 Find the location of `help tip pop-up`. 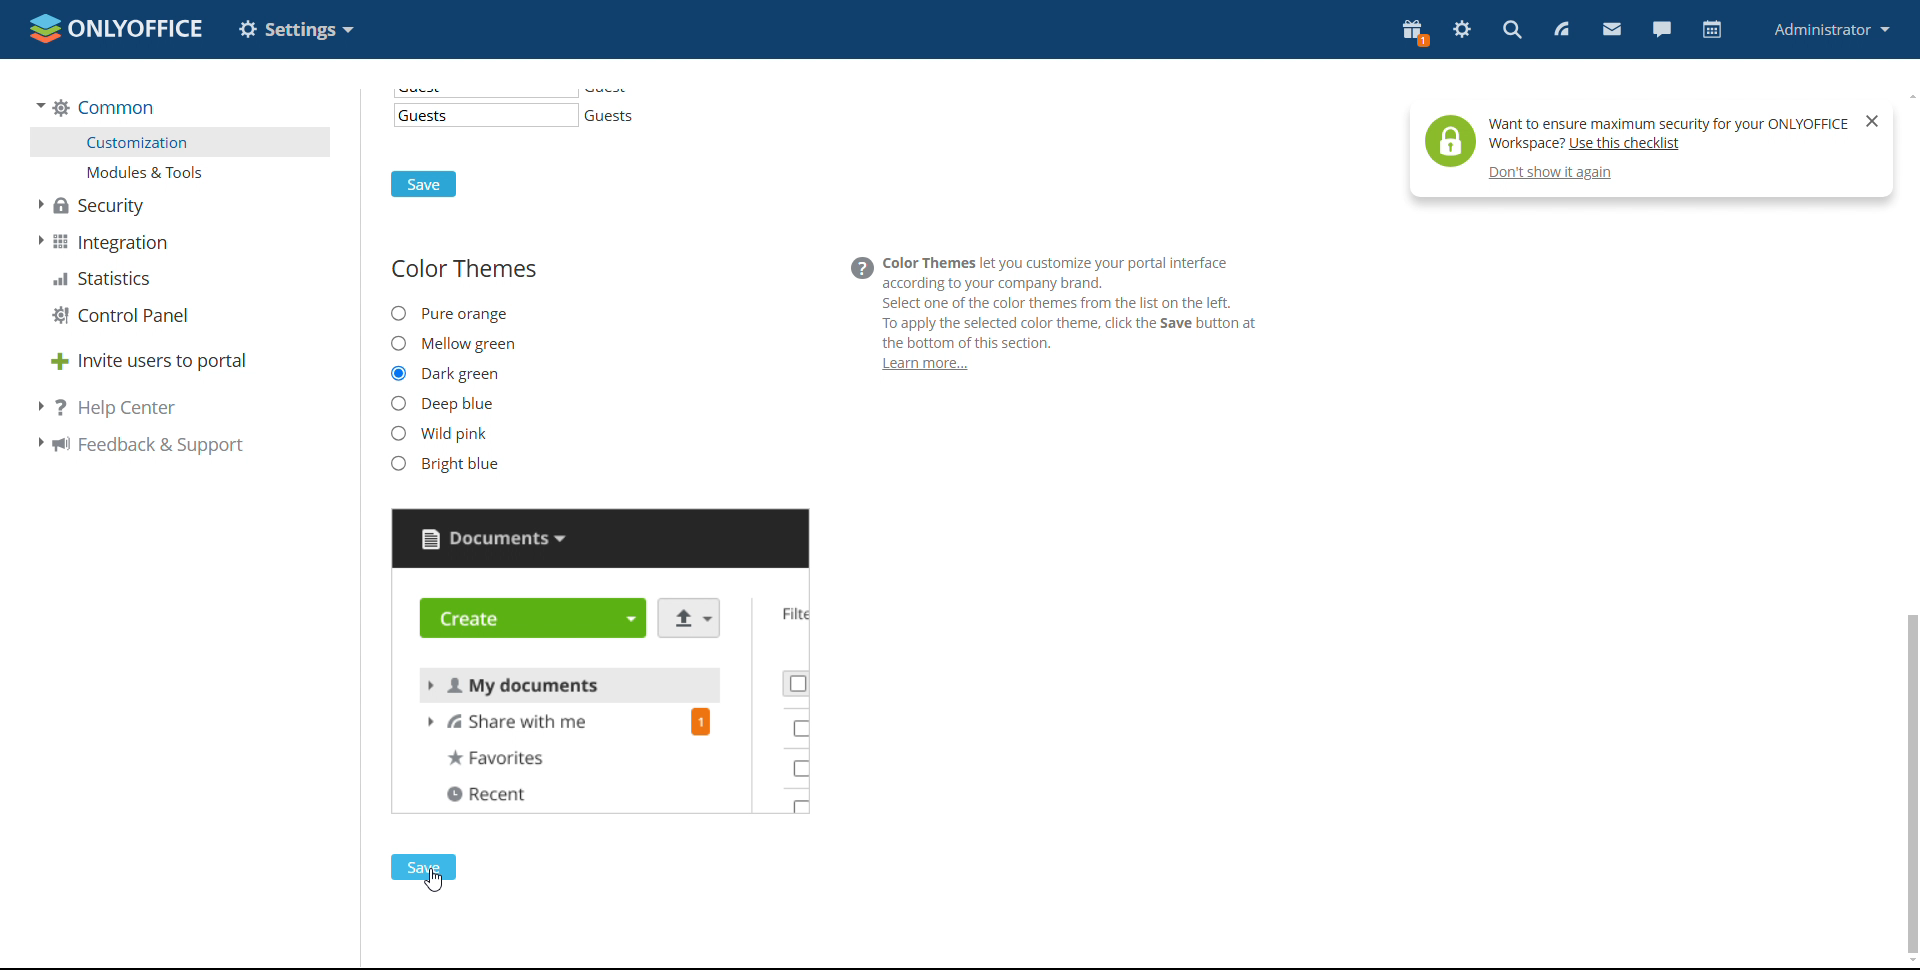

help tip pop-up is located at coordinates (1631, 135).